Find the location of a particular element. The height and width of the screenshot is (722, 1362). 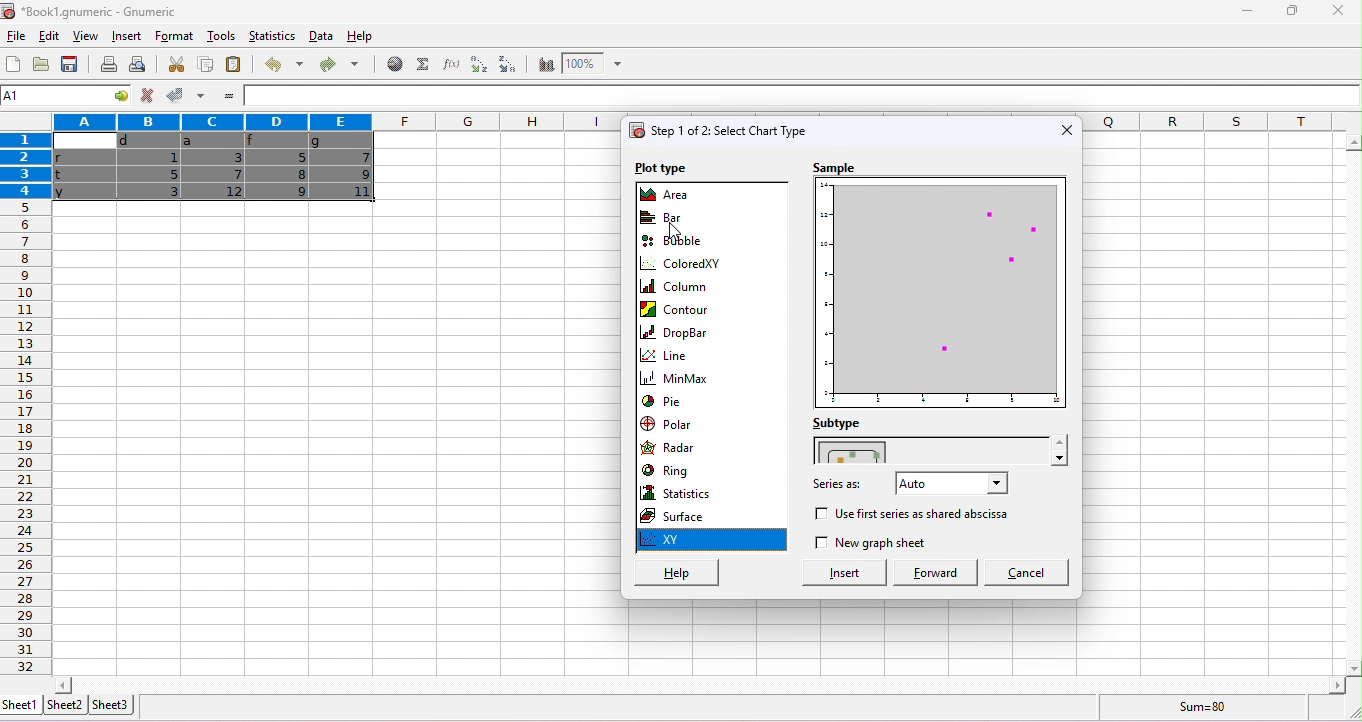

hyperlink is located at coordinates (392, 63).